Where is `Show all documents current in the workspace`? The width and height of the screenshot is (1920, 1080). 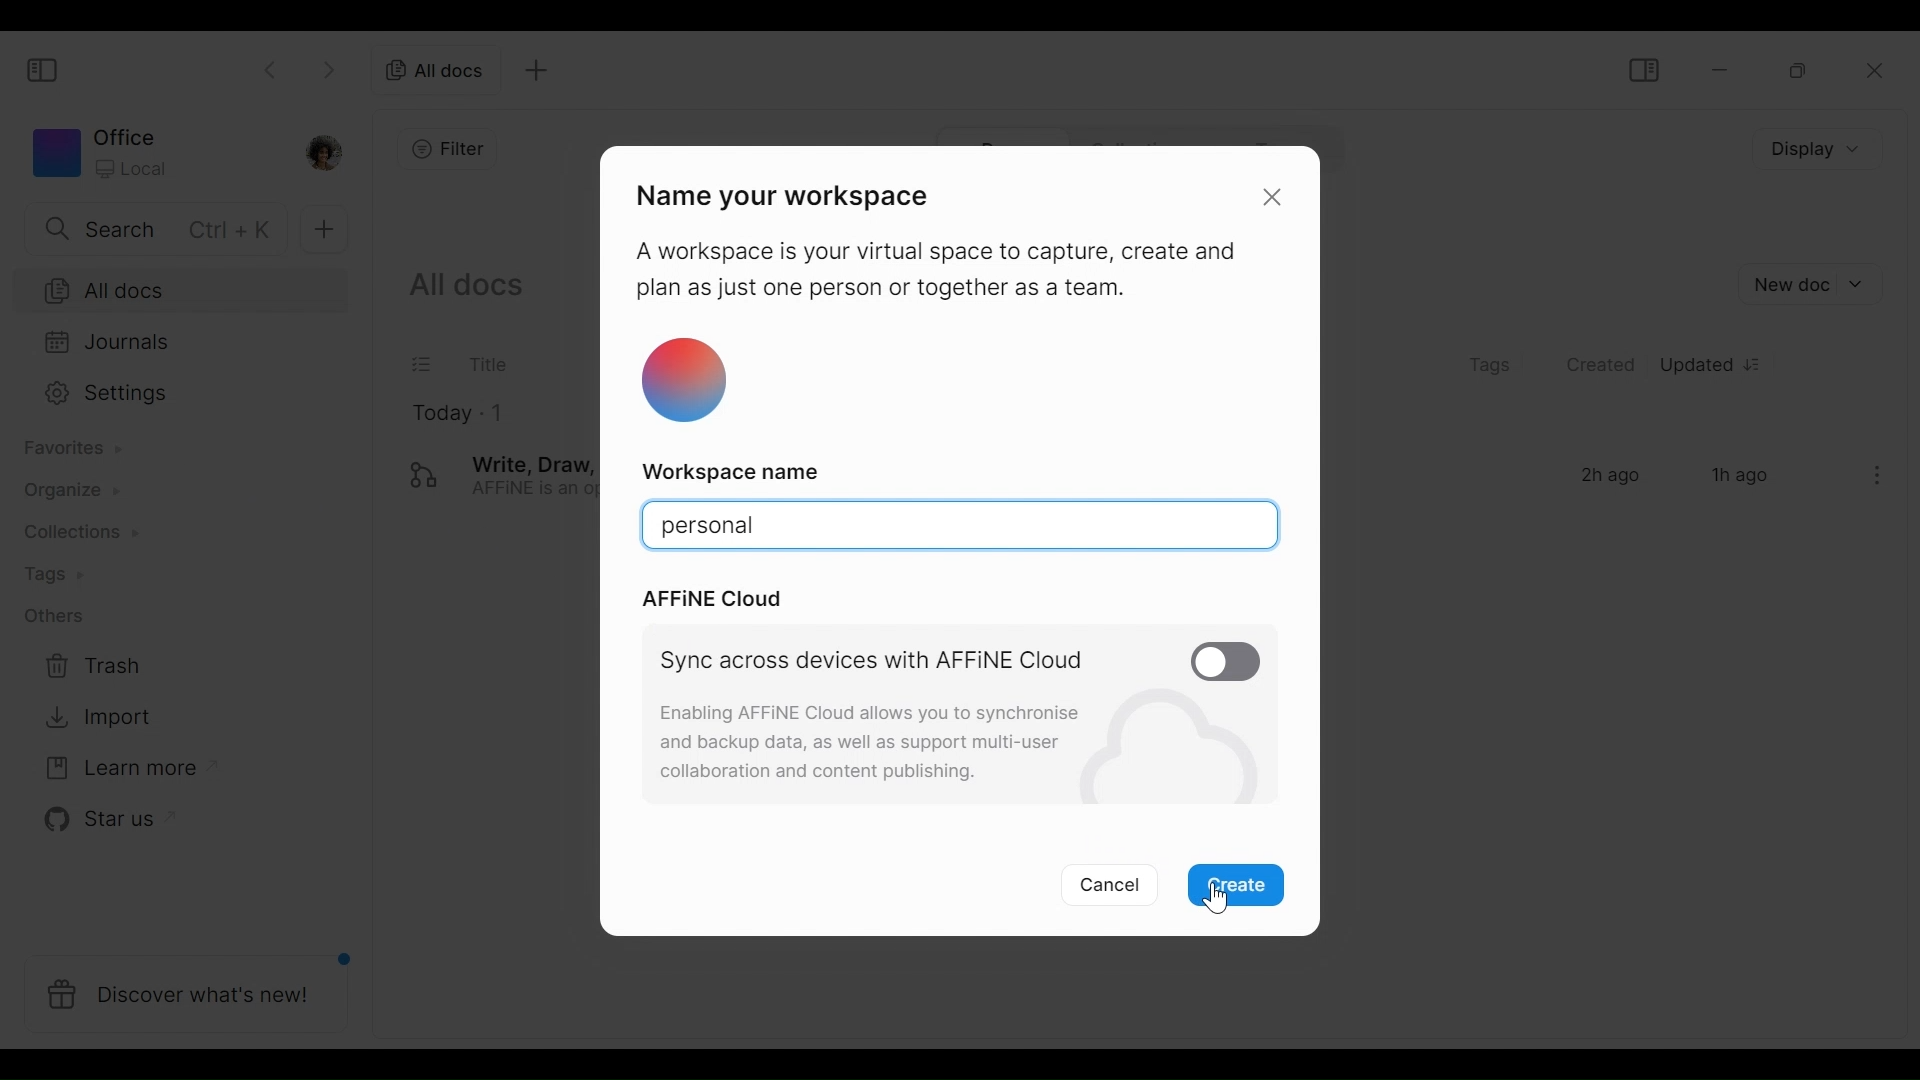 Show all documents current in the workspace is located at coordinates (465, 286).